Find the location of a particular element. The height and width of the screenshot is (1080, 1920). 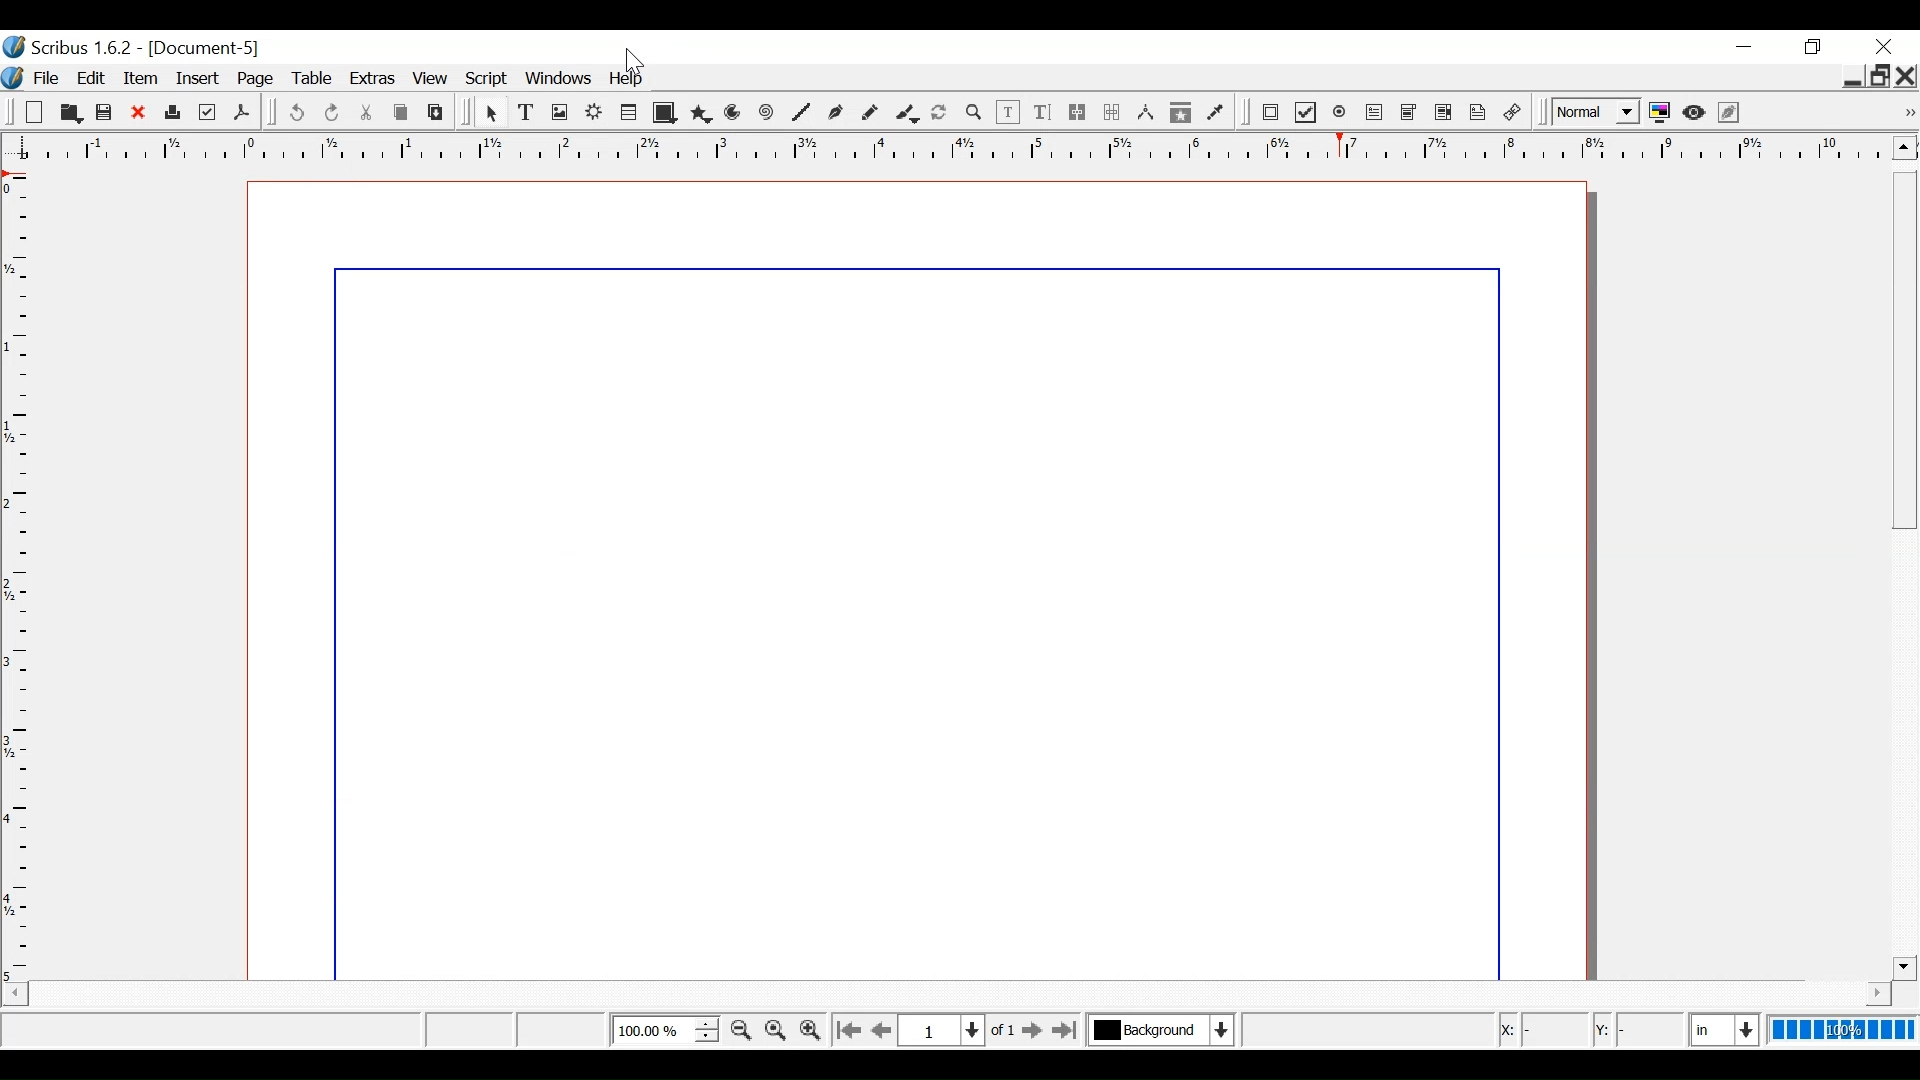

Item is located at coordinates (143, 78).